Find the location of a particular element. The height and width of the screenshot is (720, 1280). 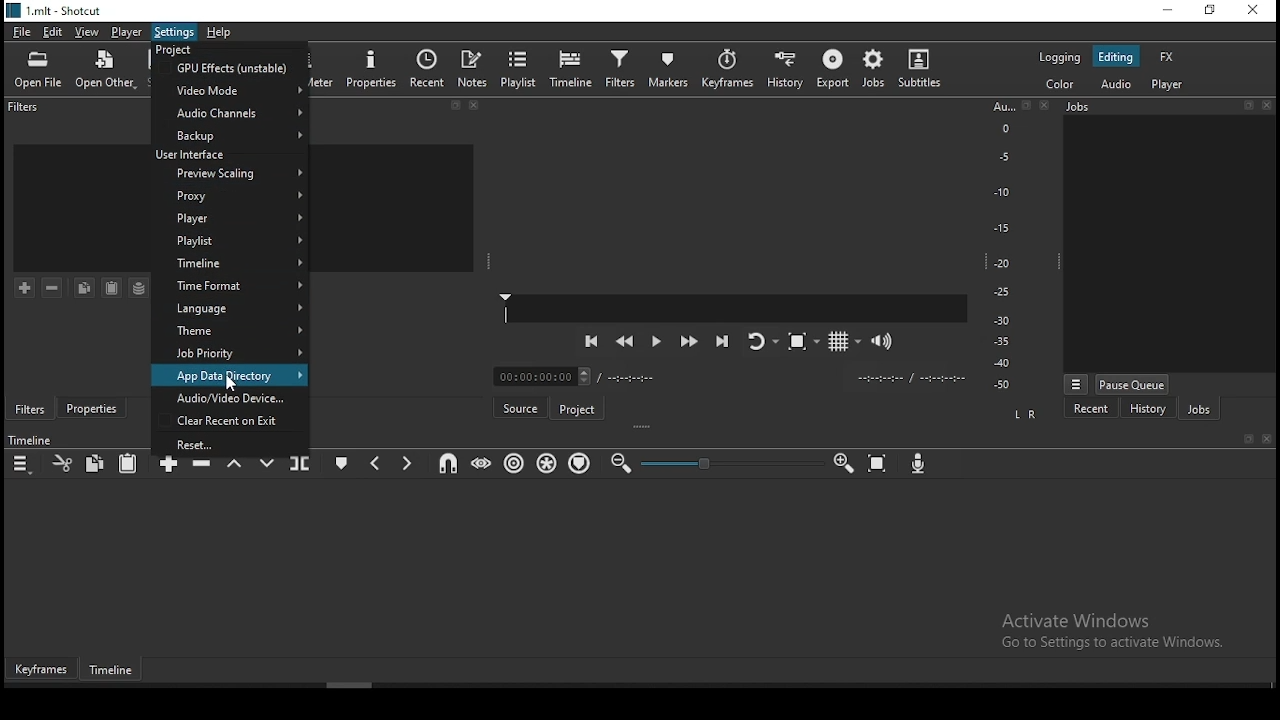

save a filter set is located at coordinates (139, 288).